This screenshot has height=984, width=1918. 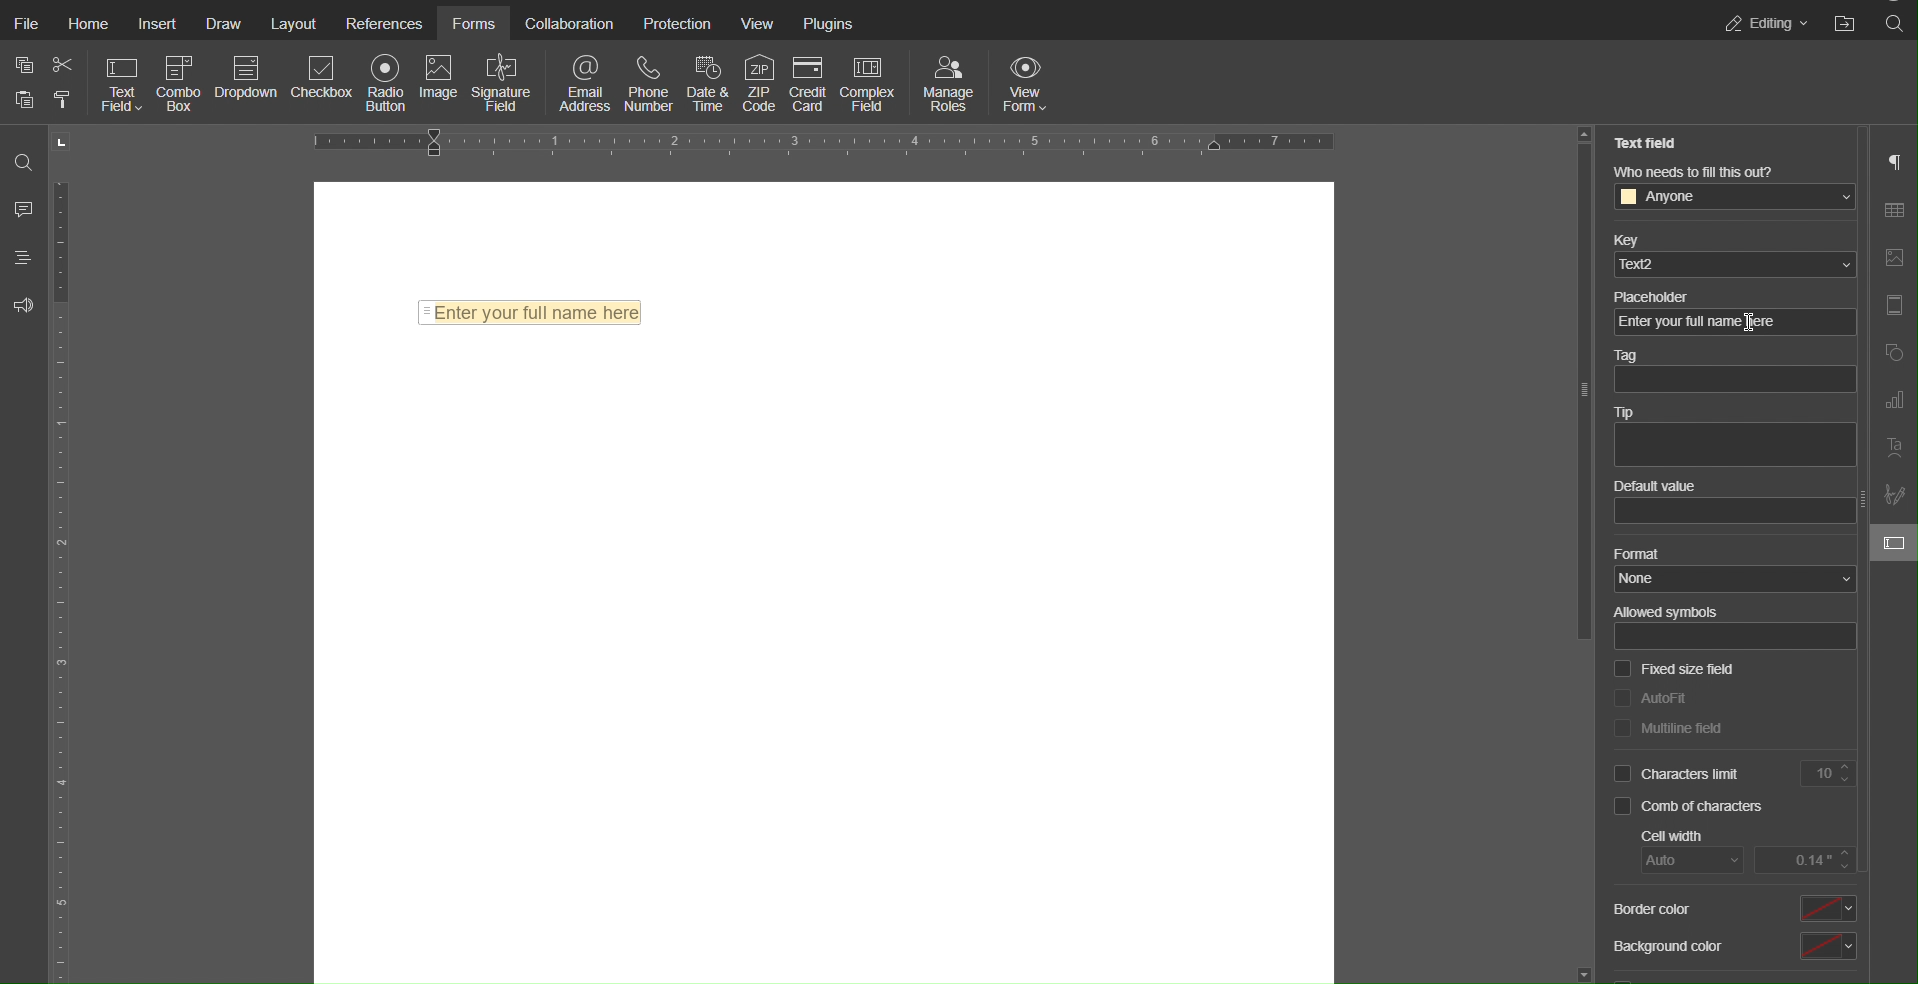 What do you see at coordinates (675, 25) in the screenshot?
I see `Protection` at bounding box center [675, 25].